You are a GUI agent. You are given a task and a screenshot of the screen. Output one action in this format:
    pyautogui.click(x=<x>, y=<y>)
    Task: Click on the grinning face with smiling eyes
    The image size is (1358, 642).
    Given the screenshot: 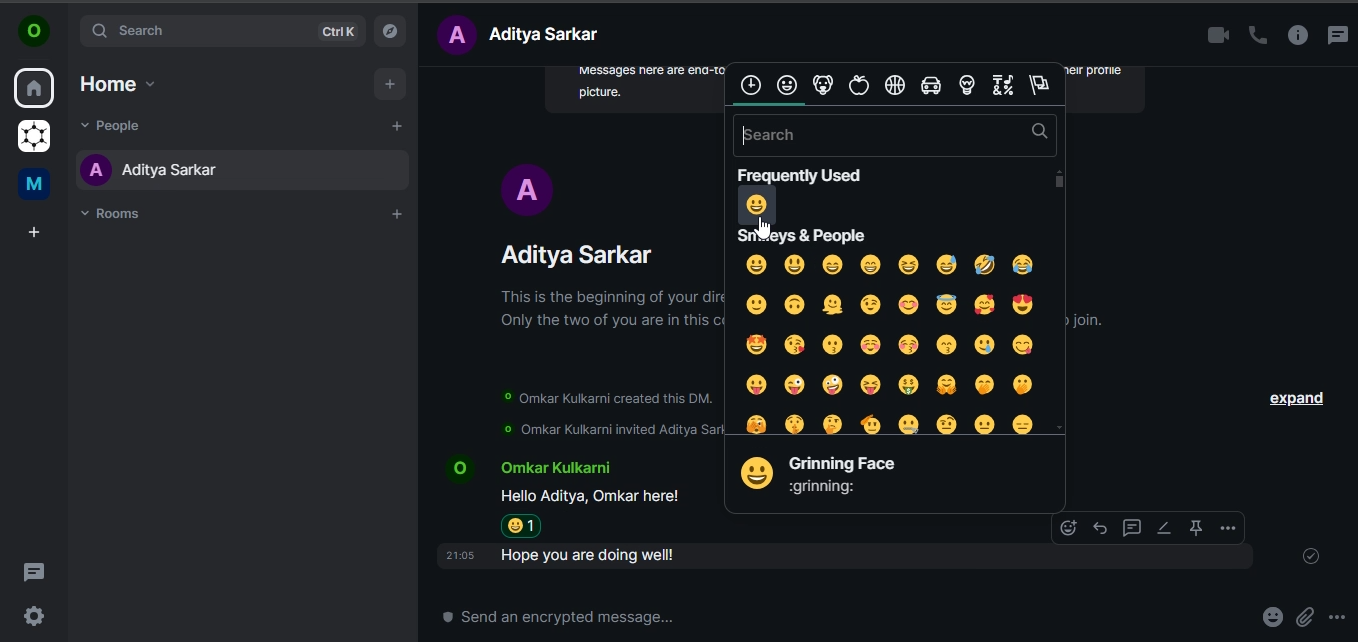 What is the action you would take?
    pyautogui.click(x=833, y=266)
    